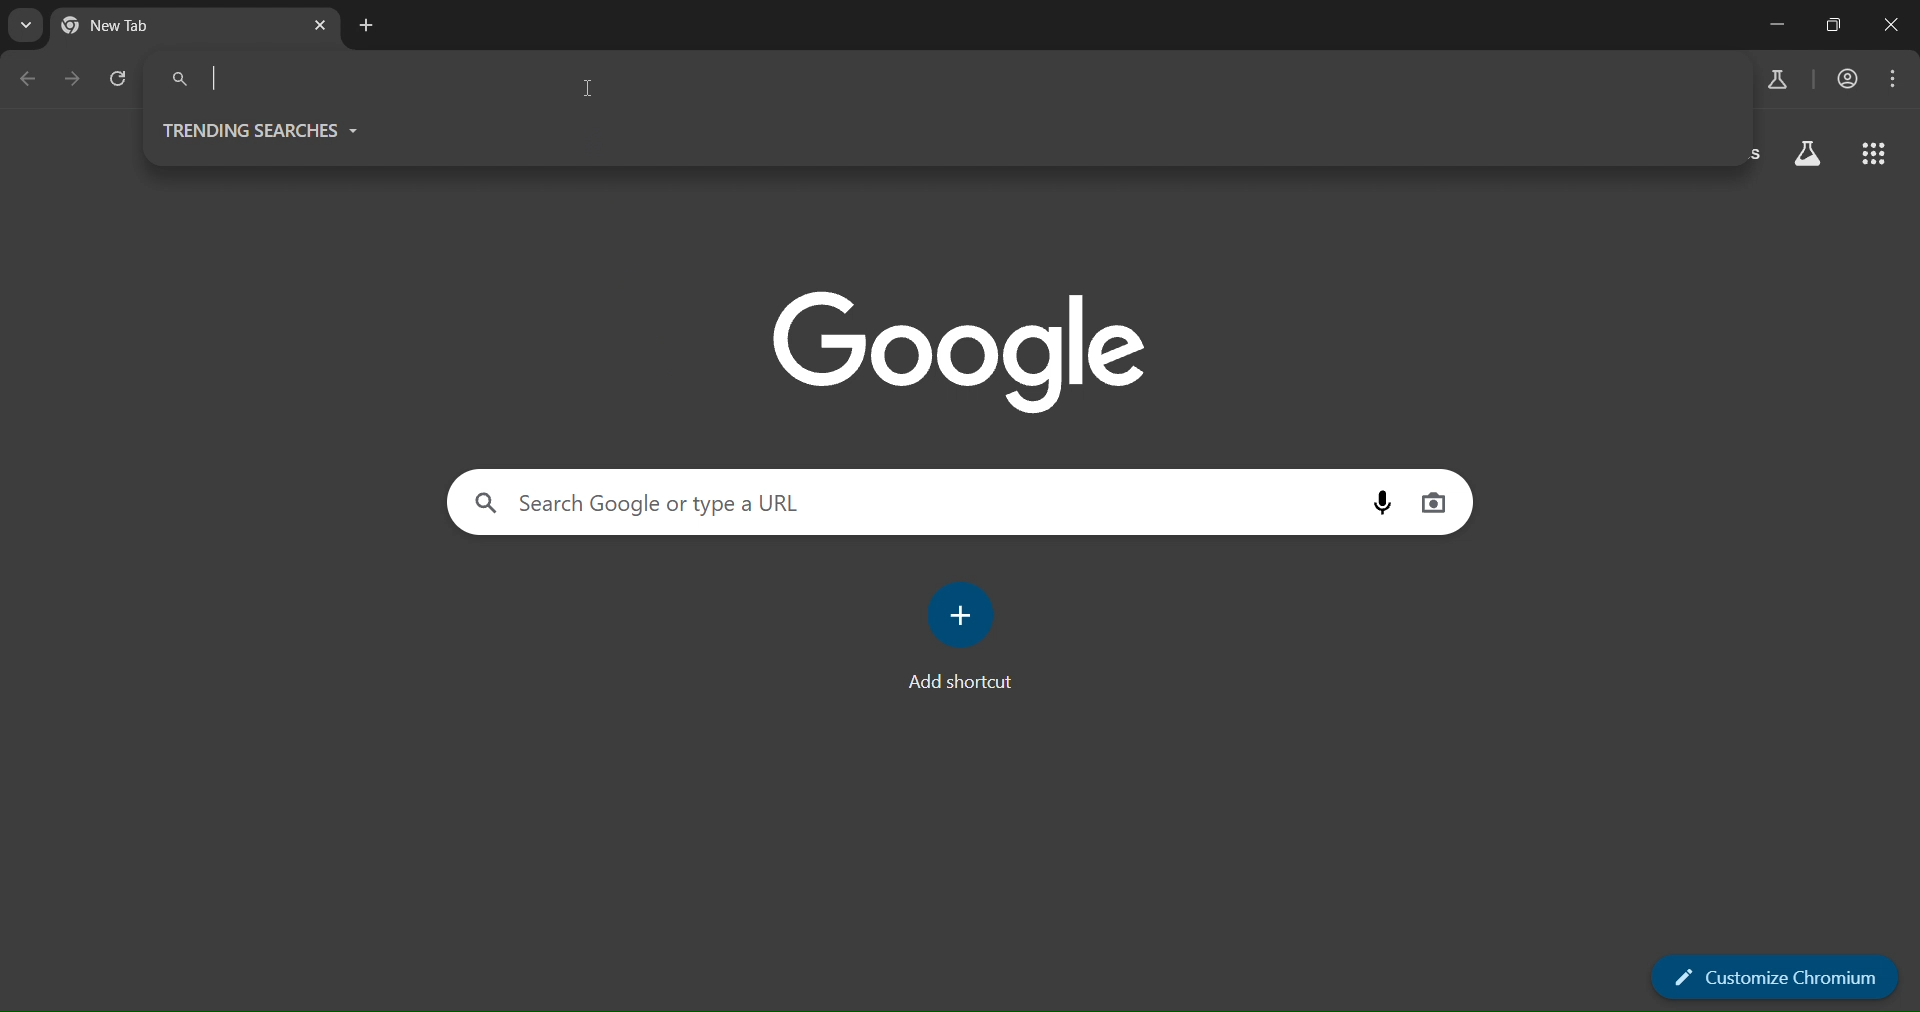 The width and height of the screenshot is (1920, 1012). Describe the element at coordinates (371, 25) in the screenshot. I see `new tab` at that location.